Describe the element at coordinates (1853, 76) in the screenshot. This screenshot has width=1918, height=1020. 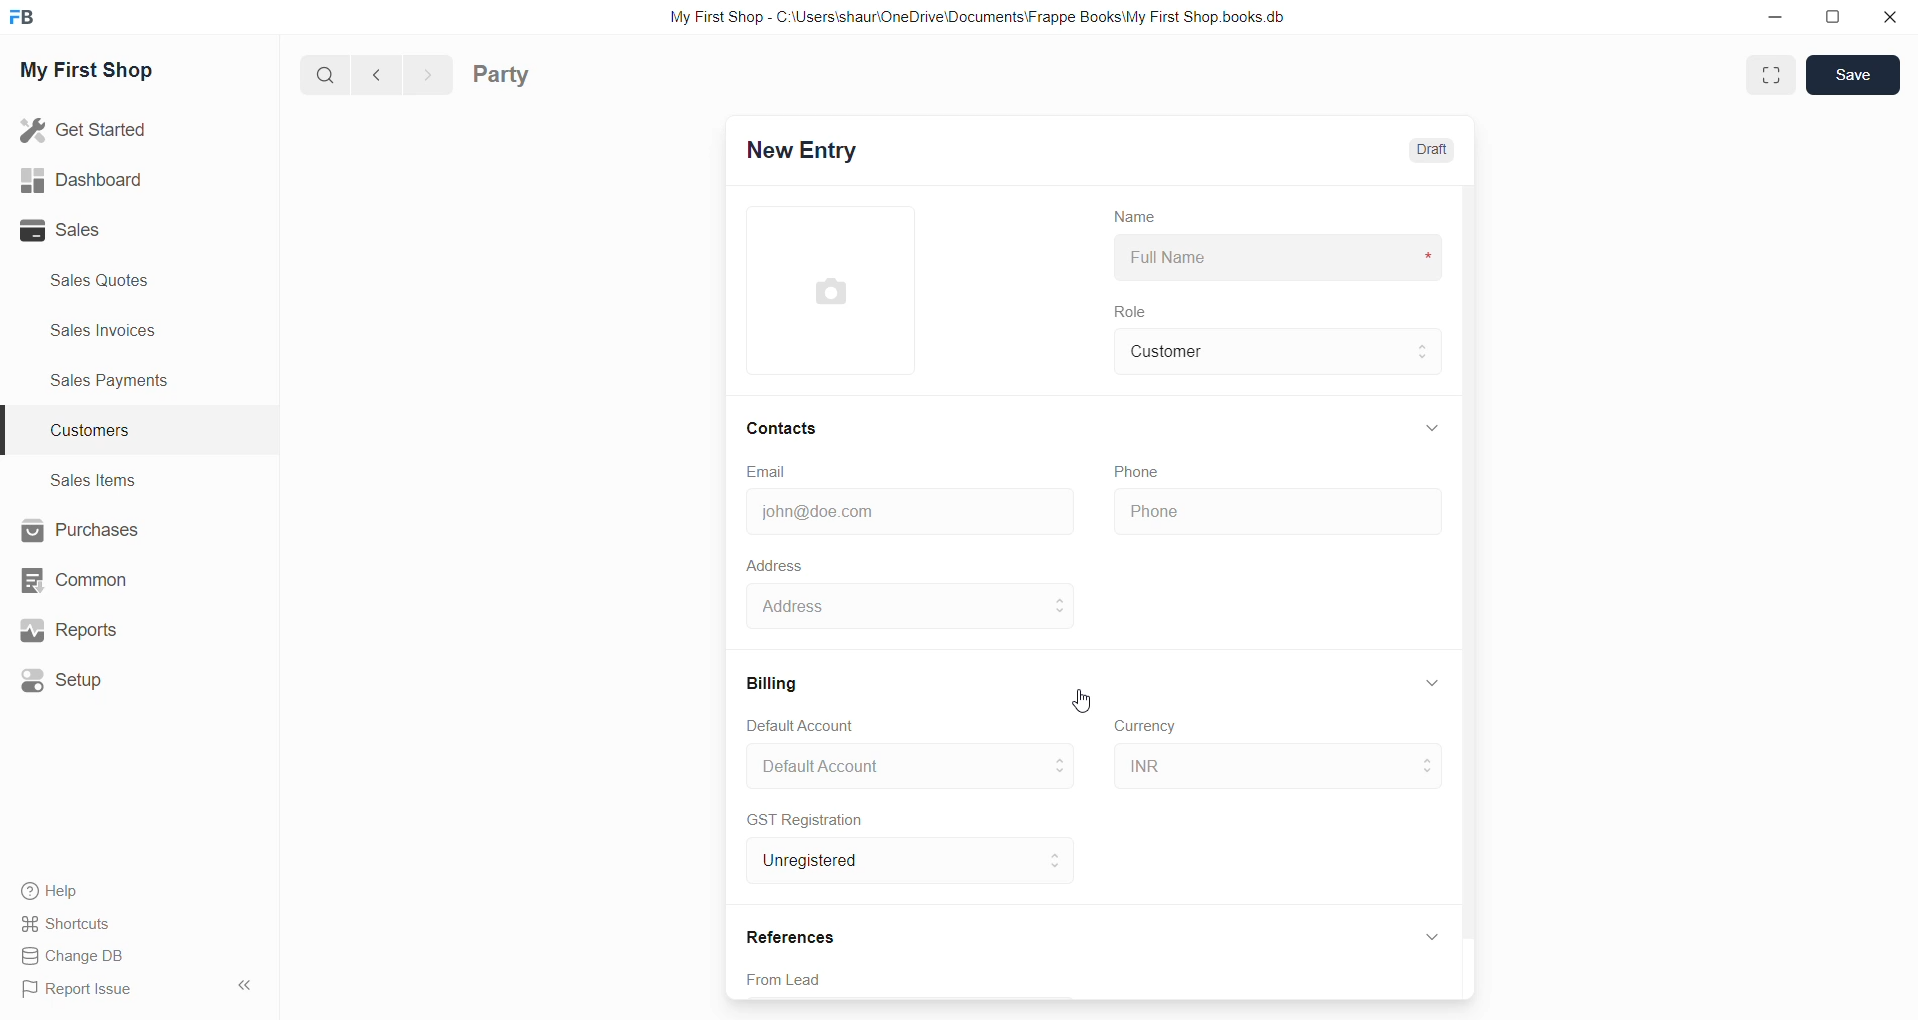
I see `save` at that location.